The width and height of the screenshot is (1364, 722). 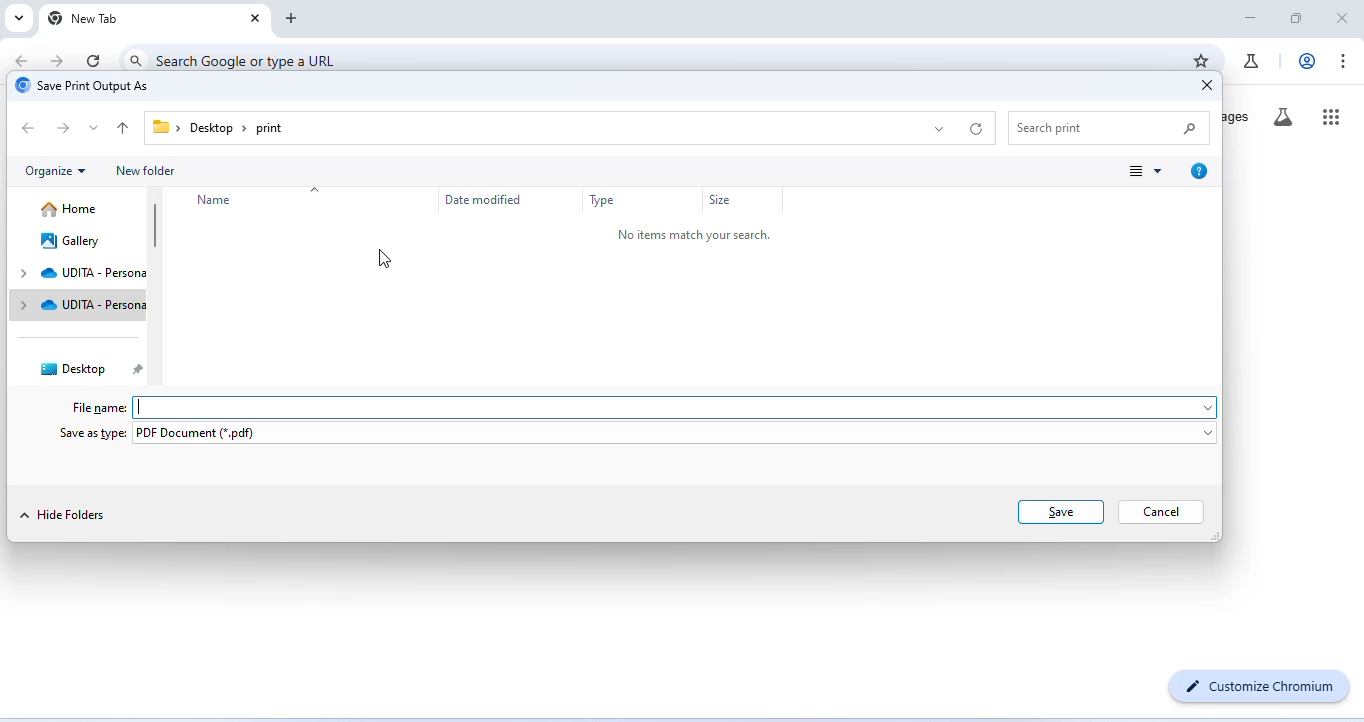 I want to click on home, so click(x=71, y=209).